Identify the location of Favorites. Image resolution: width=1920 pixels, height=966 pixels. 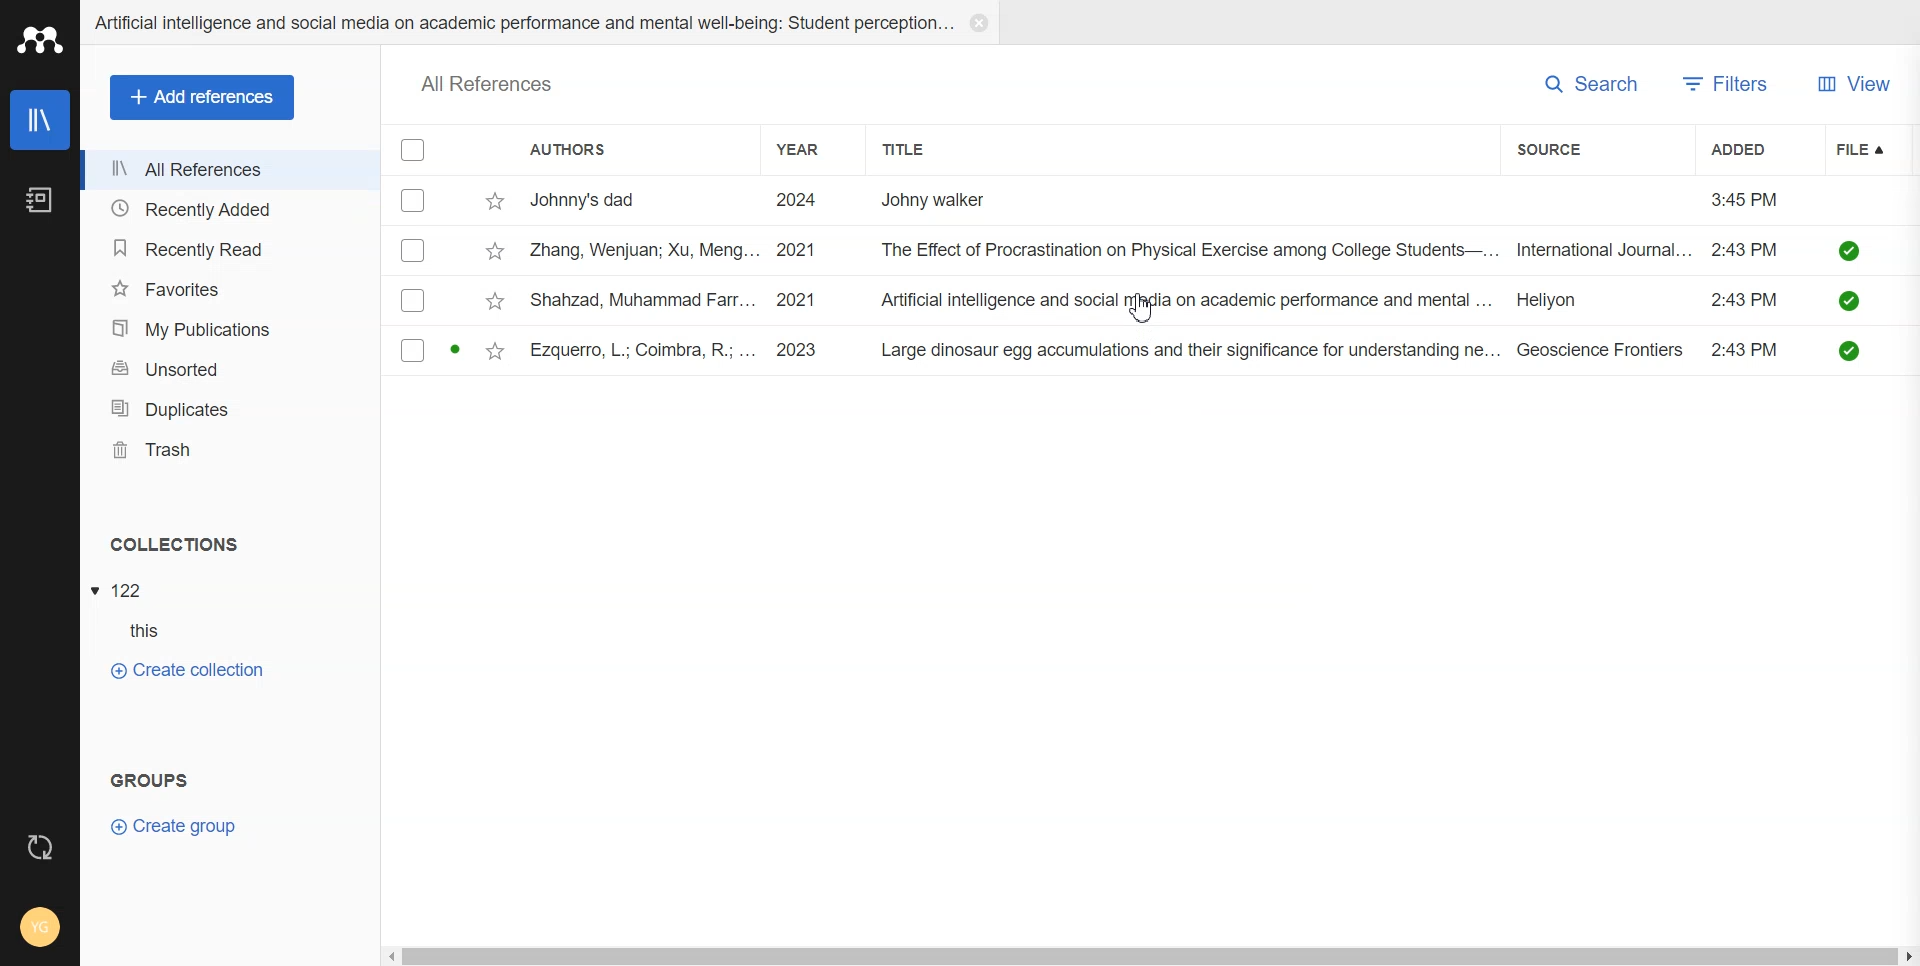
(229, 289).